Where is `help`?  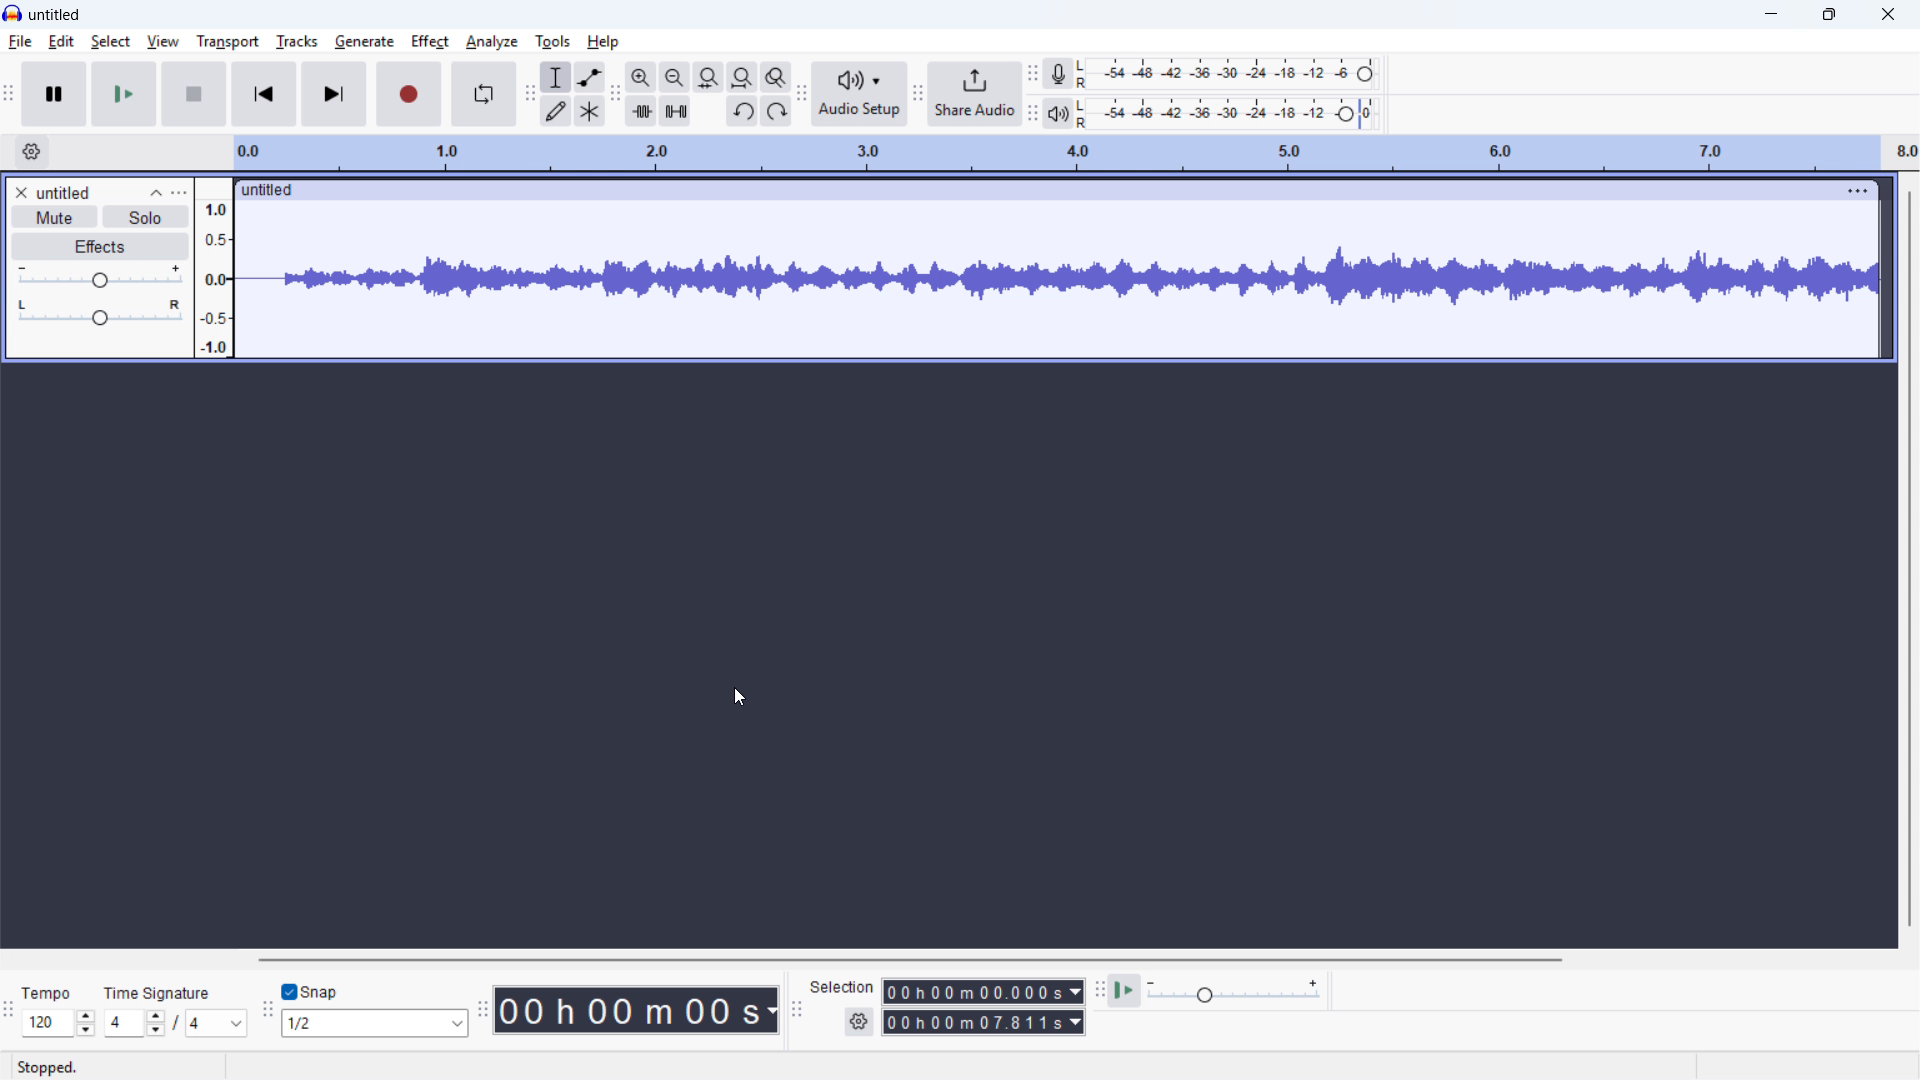
help is located at coordinates (604, 41).